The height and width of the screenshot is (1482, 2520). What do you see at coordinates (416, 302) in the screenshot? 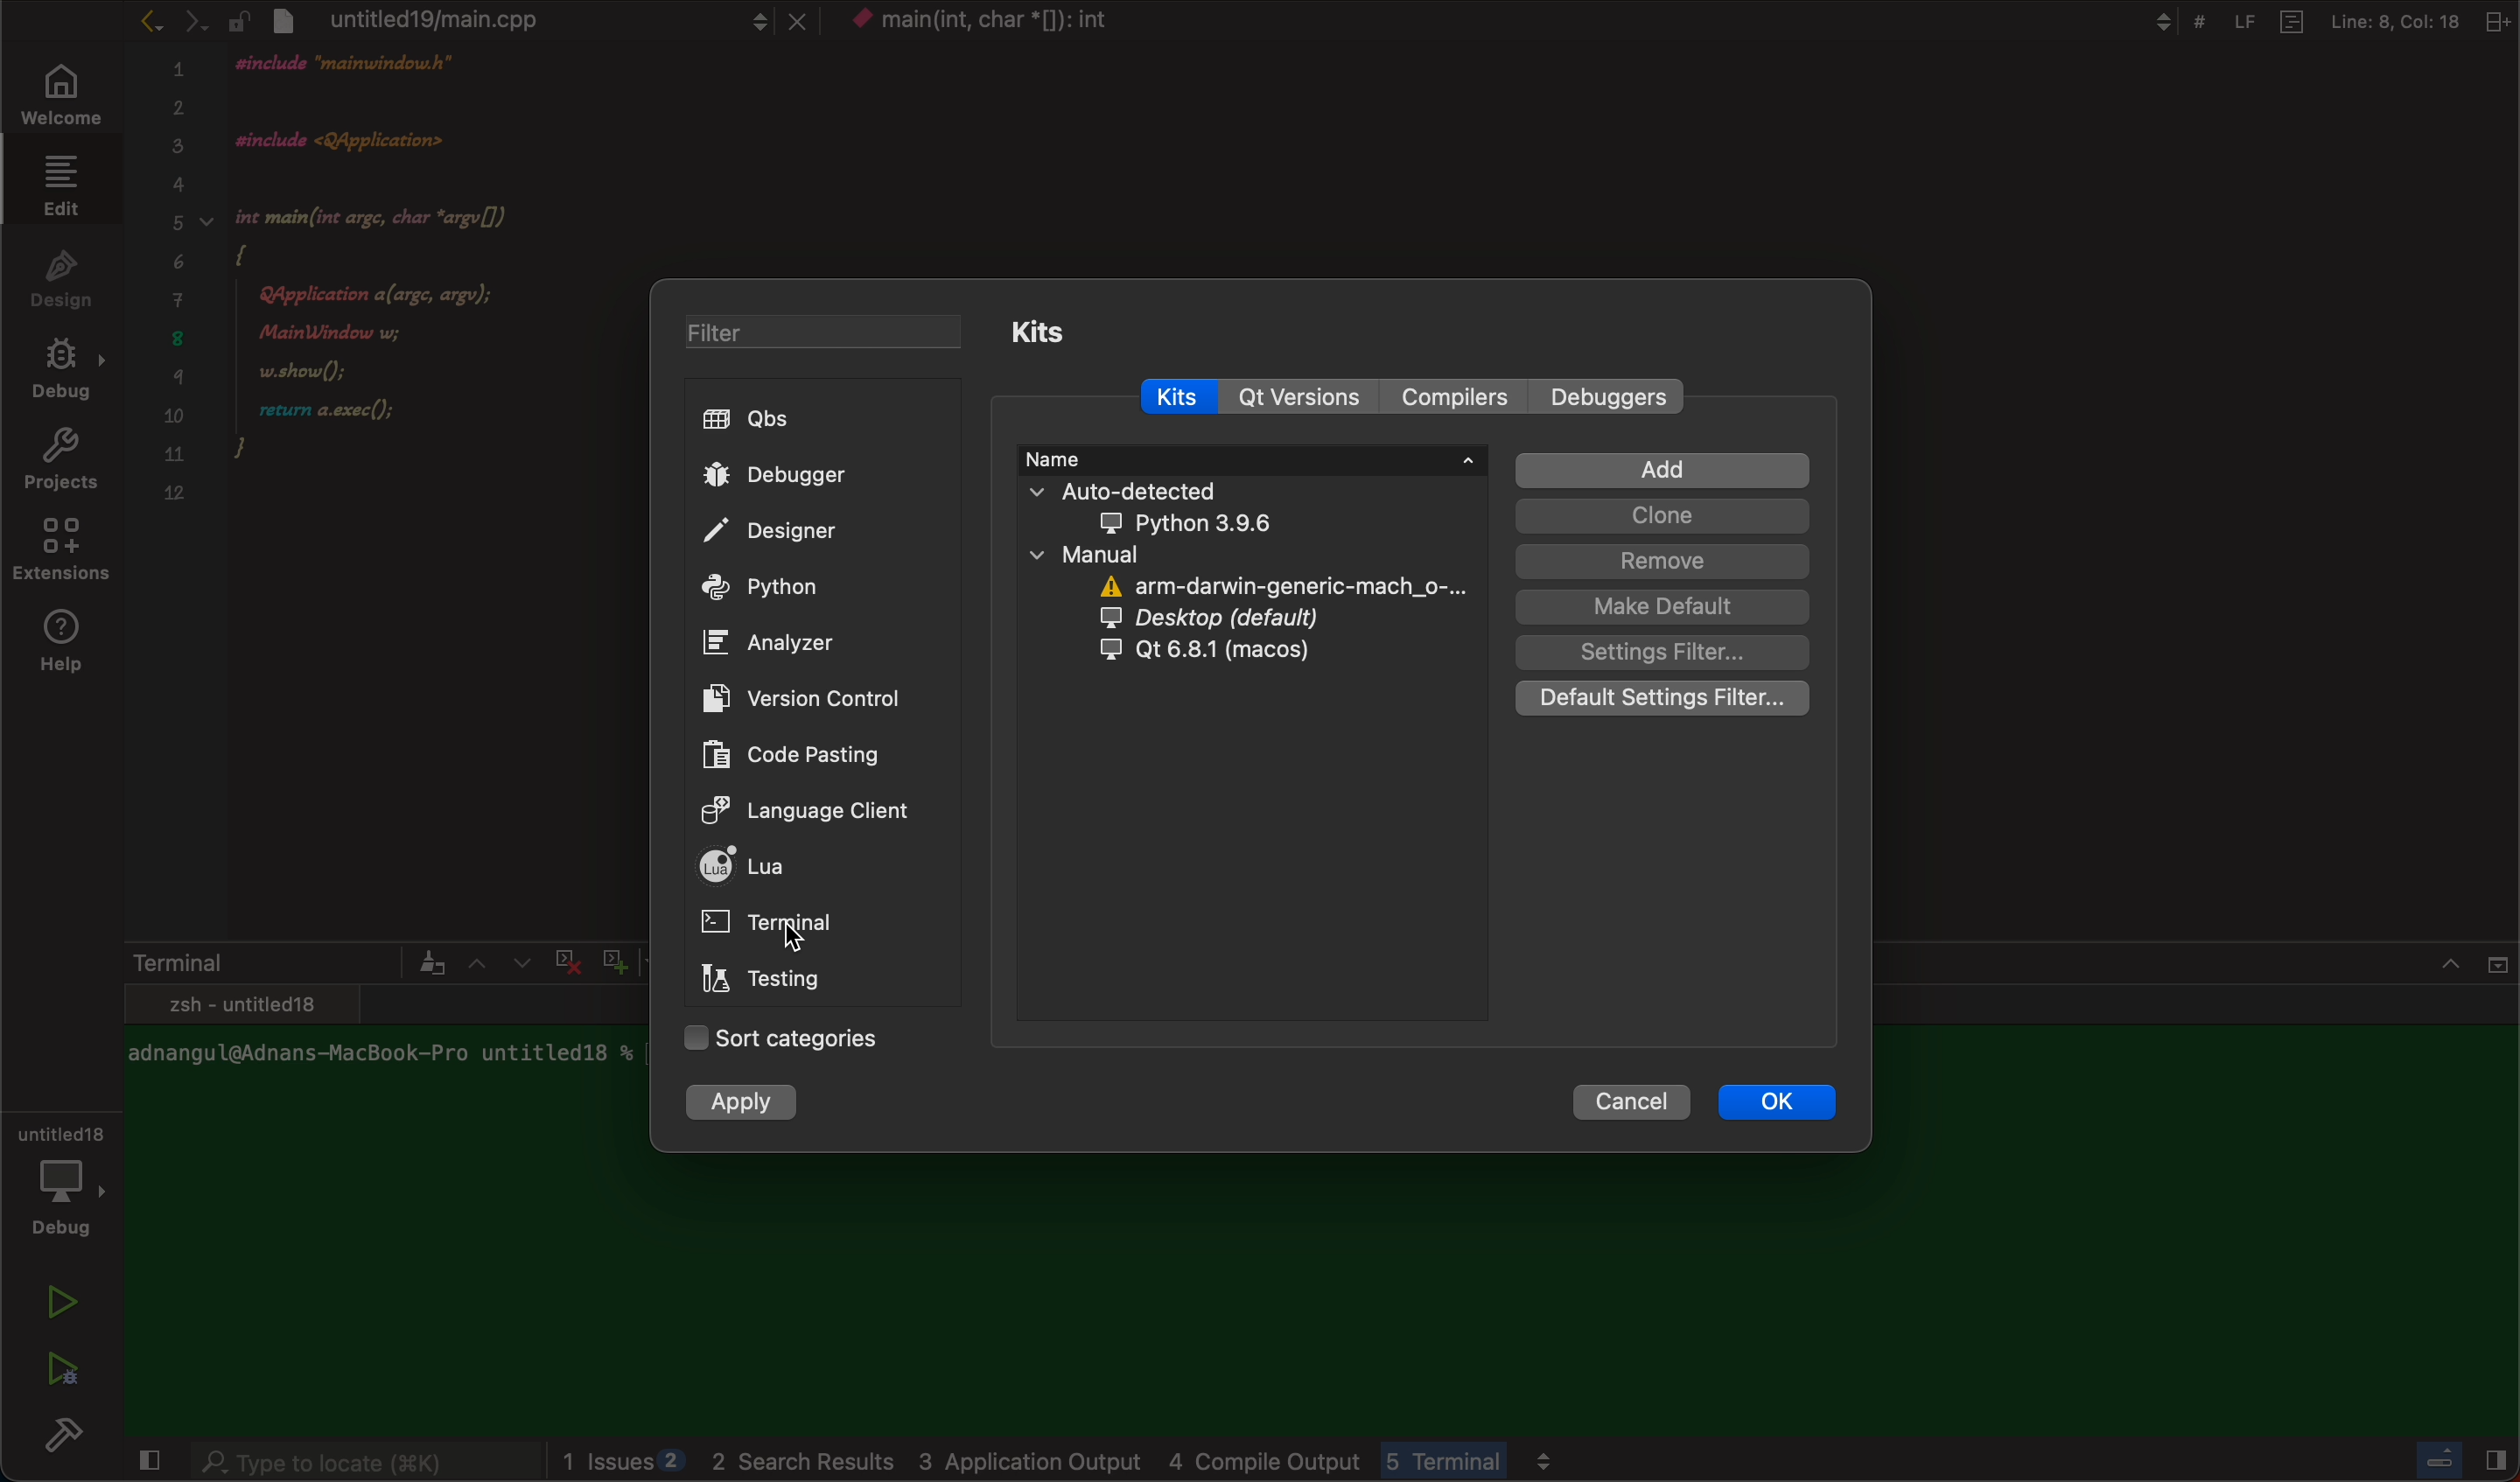
I see `code` at bounding box center [416, 302].